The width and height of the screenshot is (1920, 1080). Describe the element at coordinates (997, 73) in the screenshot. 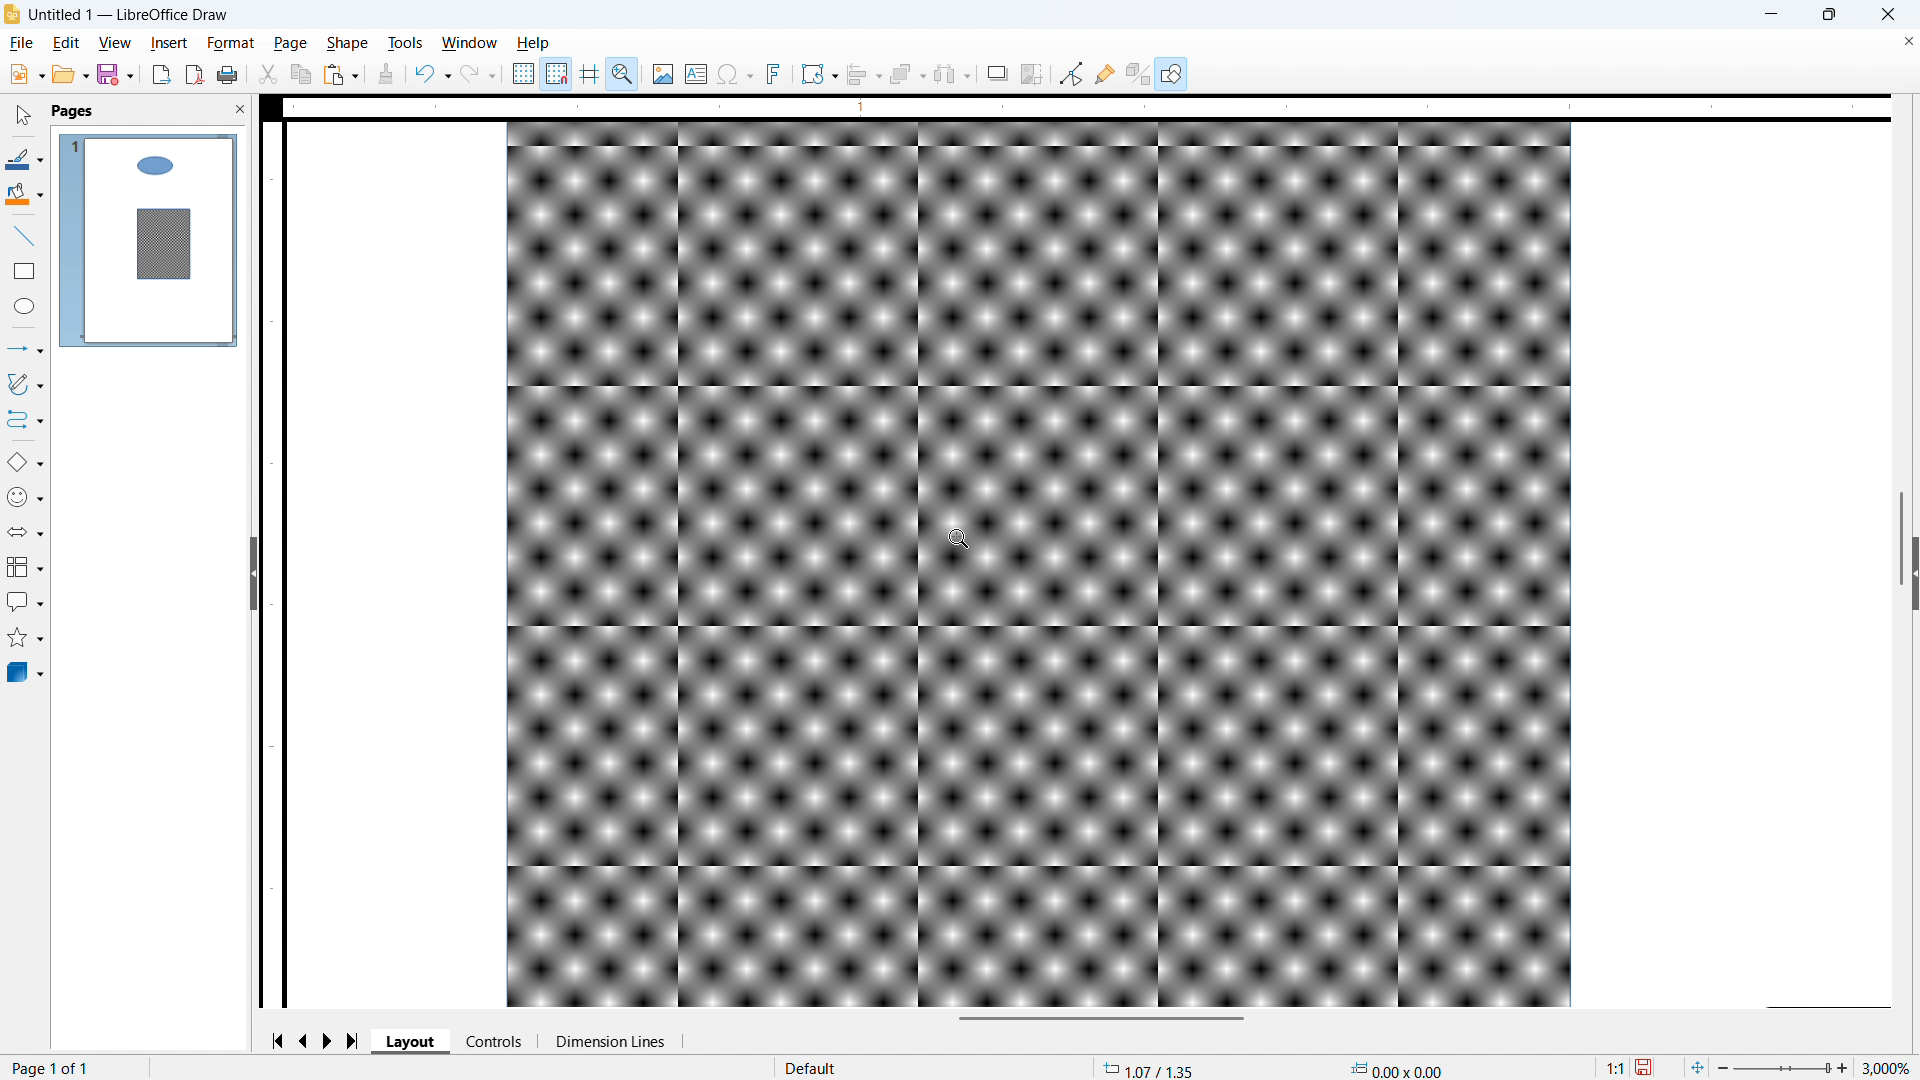

I see `Shadow ` at that location.